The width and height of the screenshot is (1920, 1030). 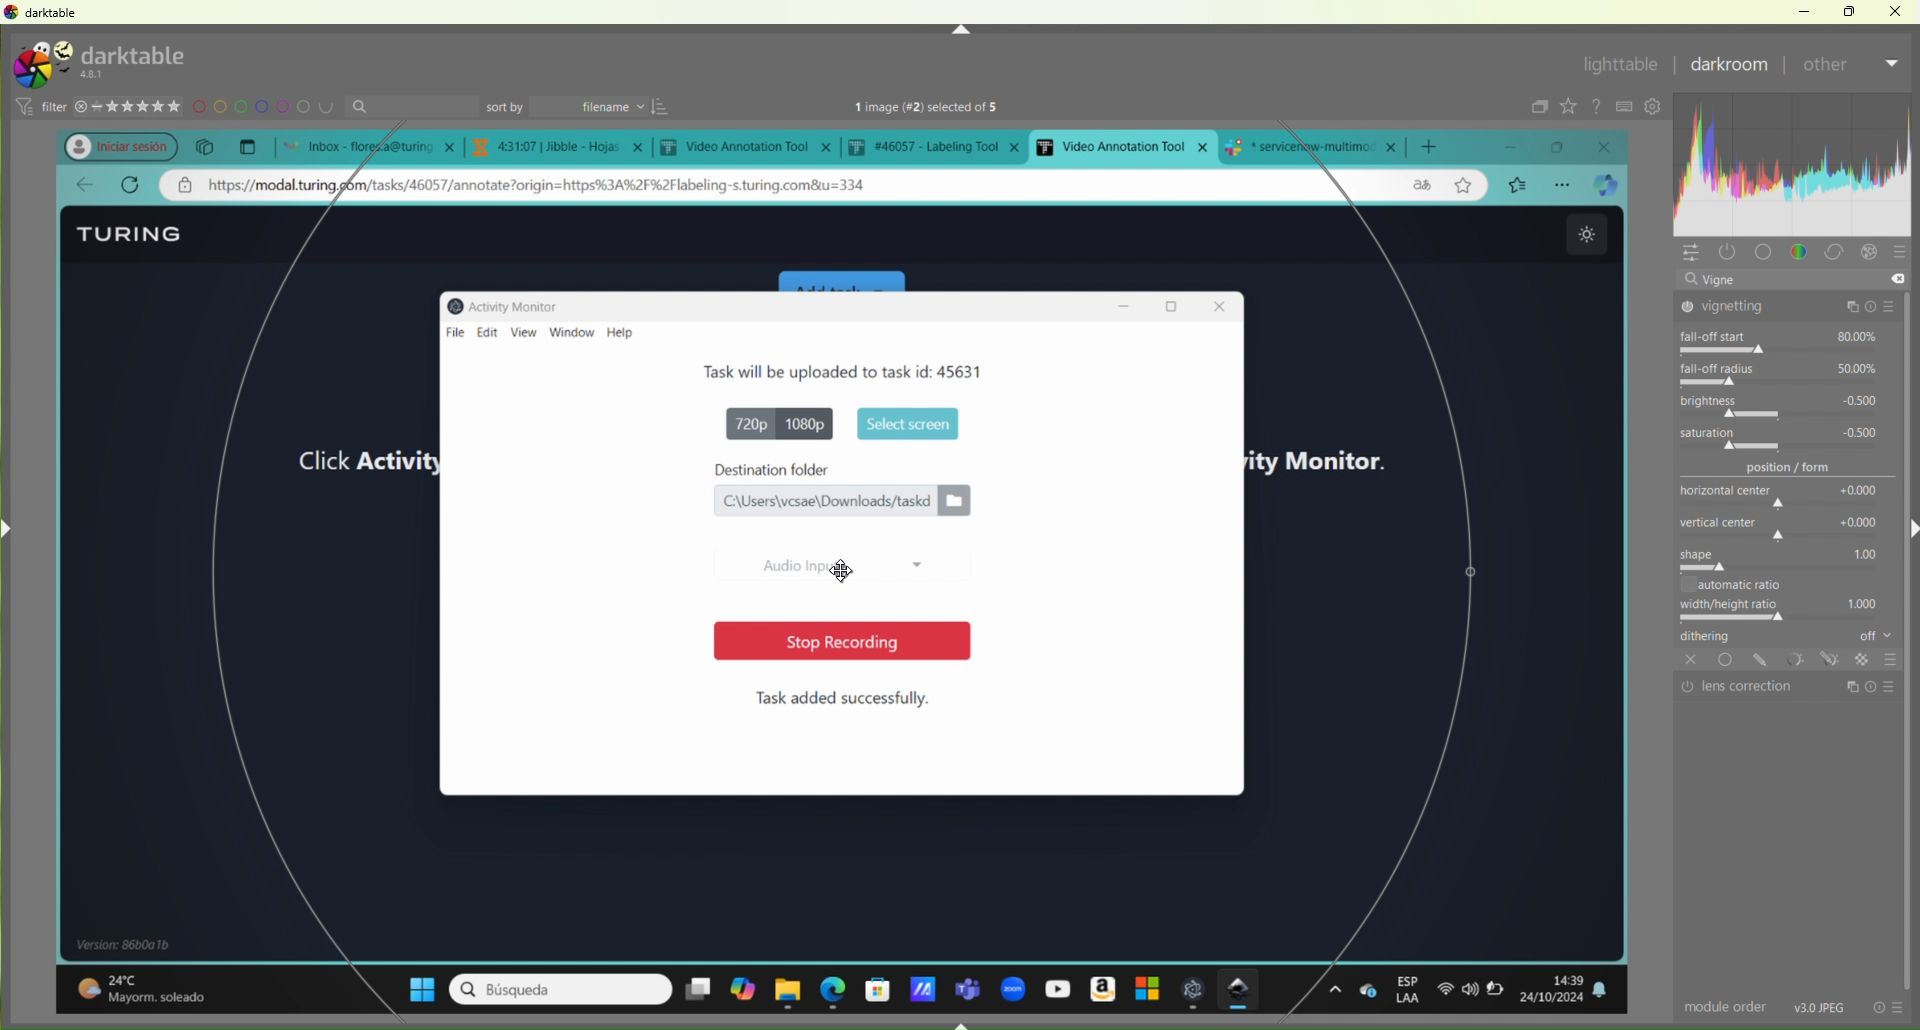 I want to click on application, so click(x=921, y=984).